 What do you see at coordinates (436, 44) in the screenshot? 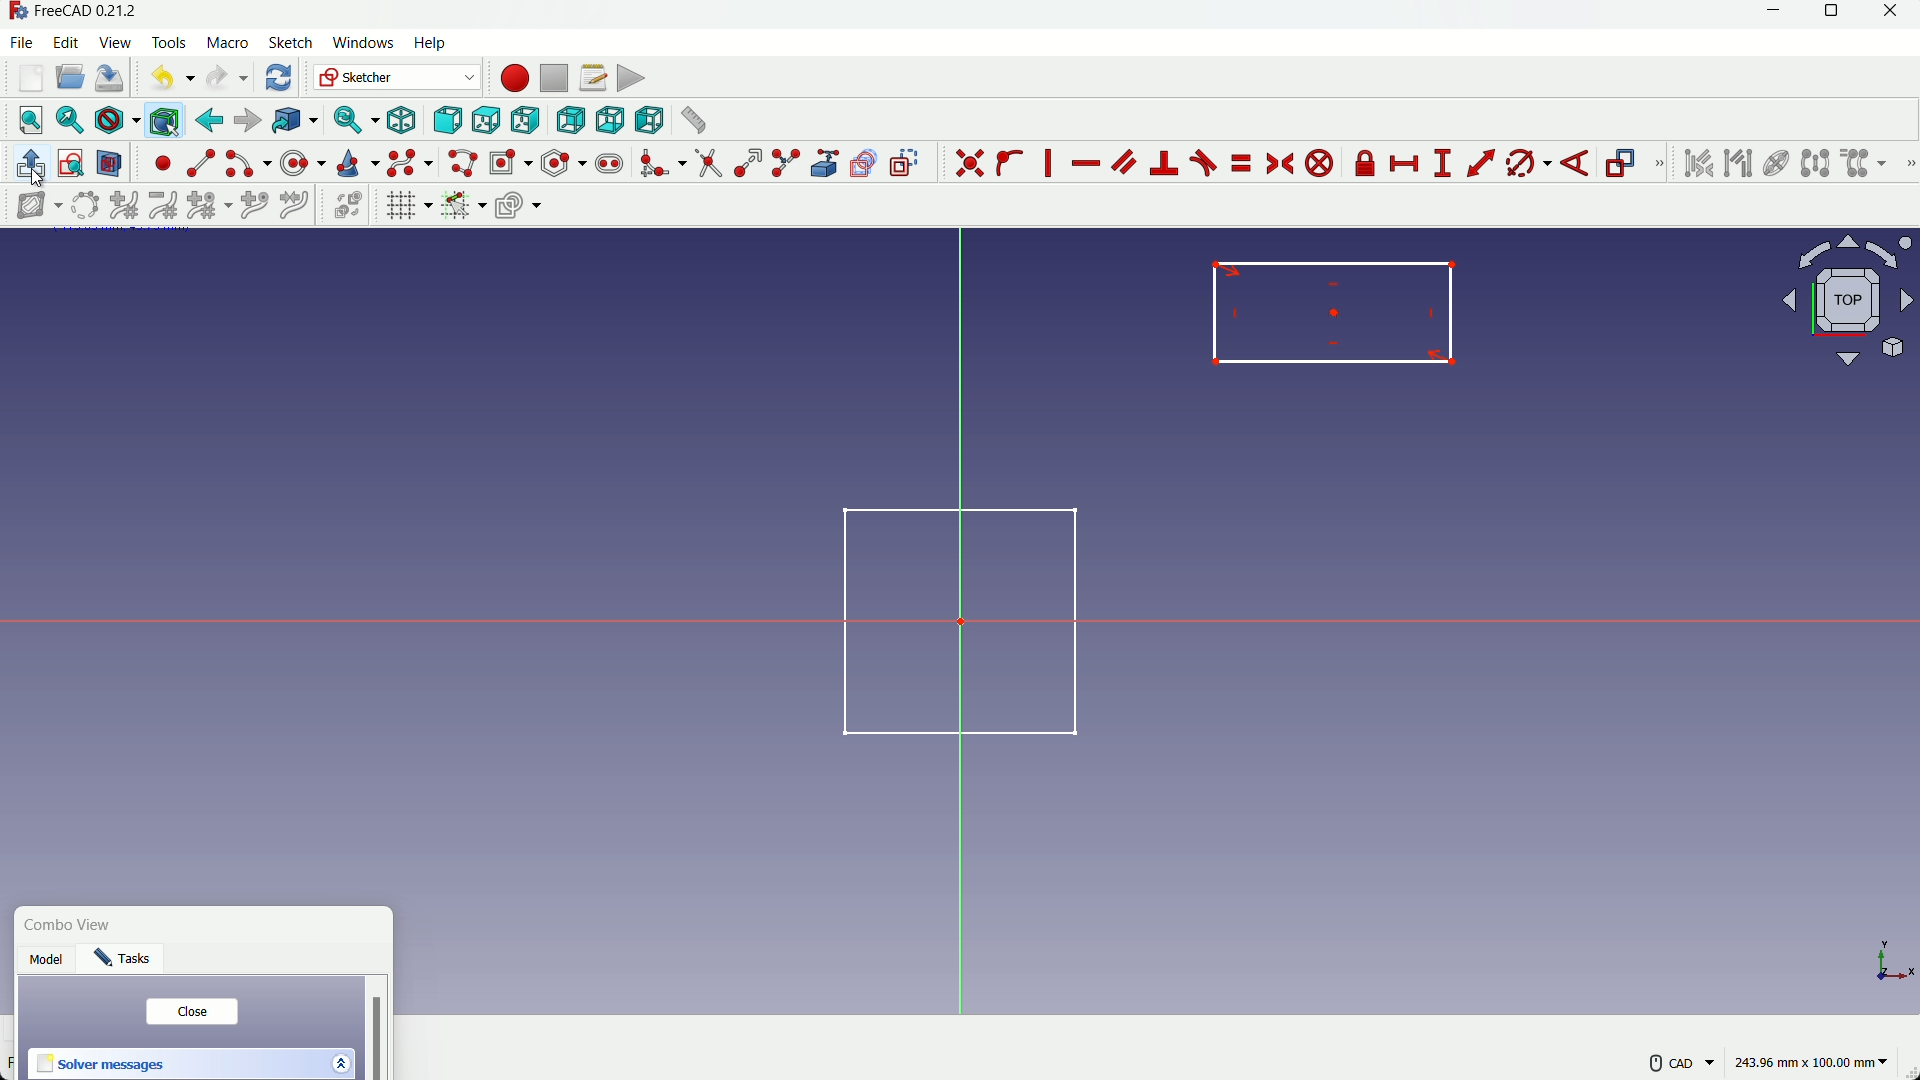
I see `help menu` at bounding box center [436, 44].